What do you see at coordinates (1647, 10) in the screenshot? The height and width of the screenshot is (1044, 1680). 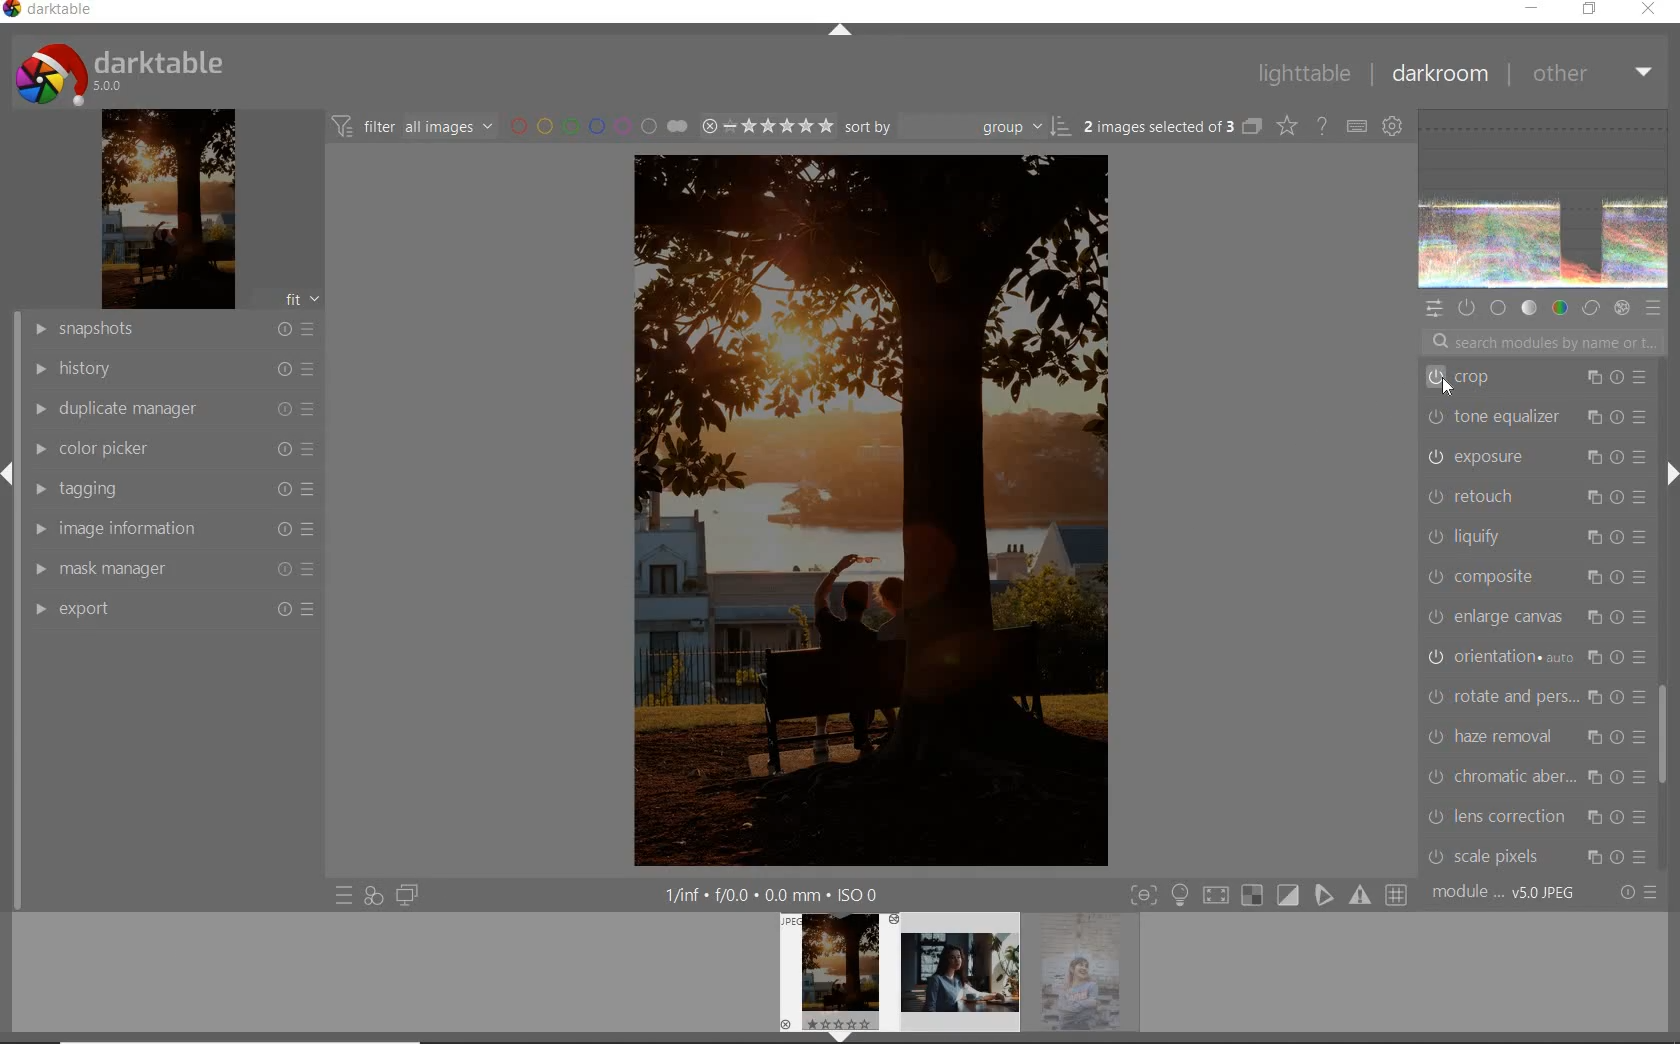 I see `close` at bounding box center [1647, 10].